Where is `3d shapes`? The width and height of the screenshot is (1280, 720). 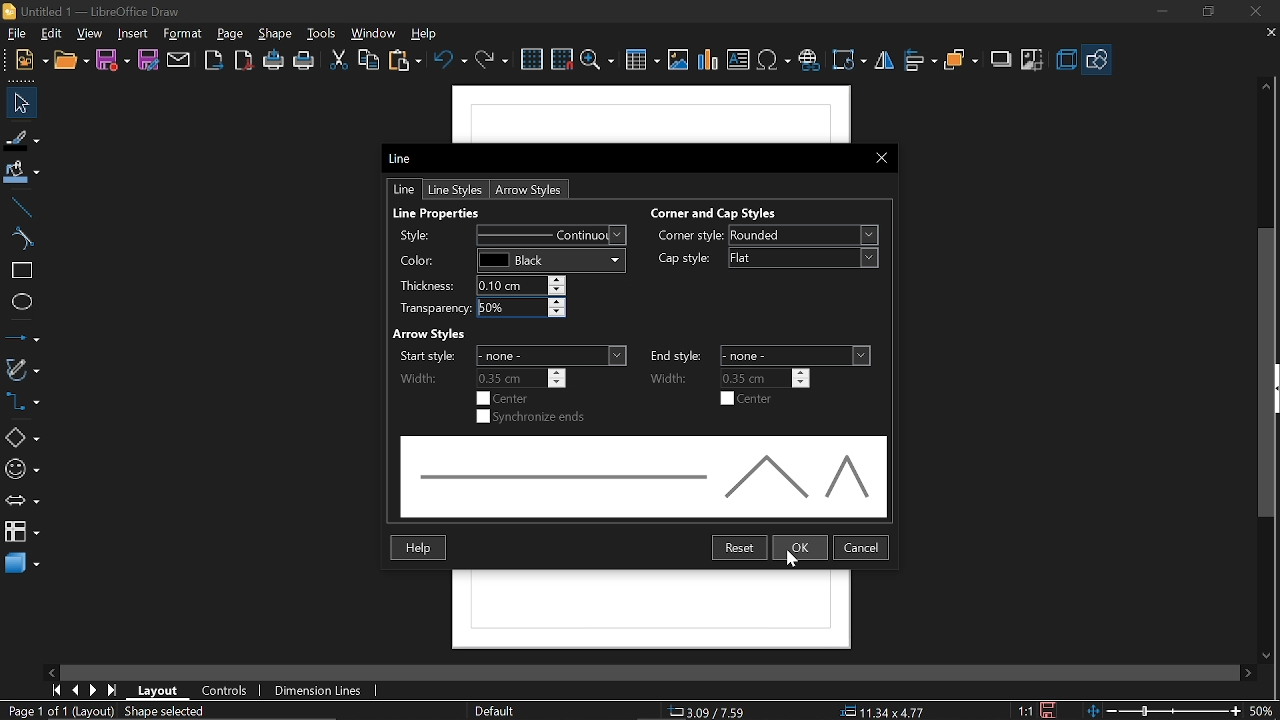 3d shapes is located at coordinates (21, 564).